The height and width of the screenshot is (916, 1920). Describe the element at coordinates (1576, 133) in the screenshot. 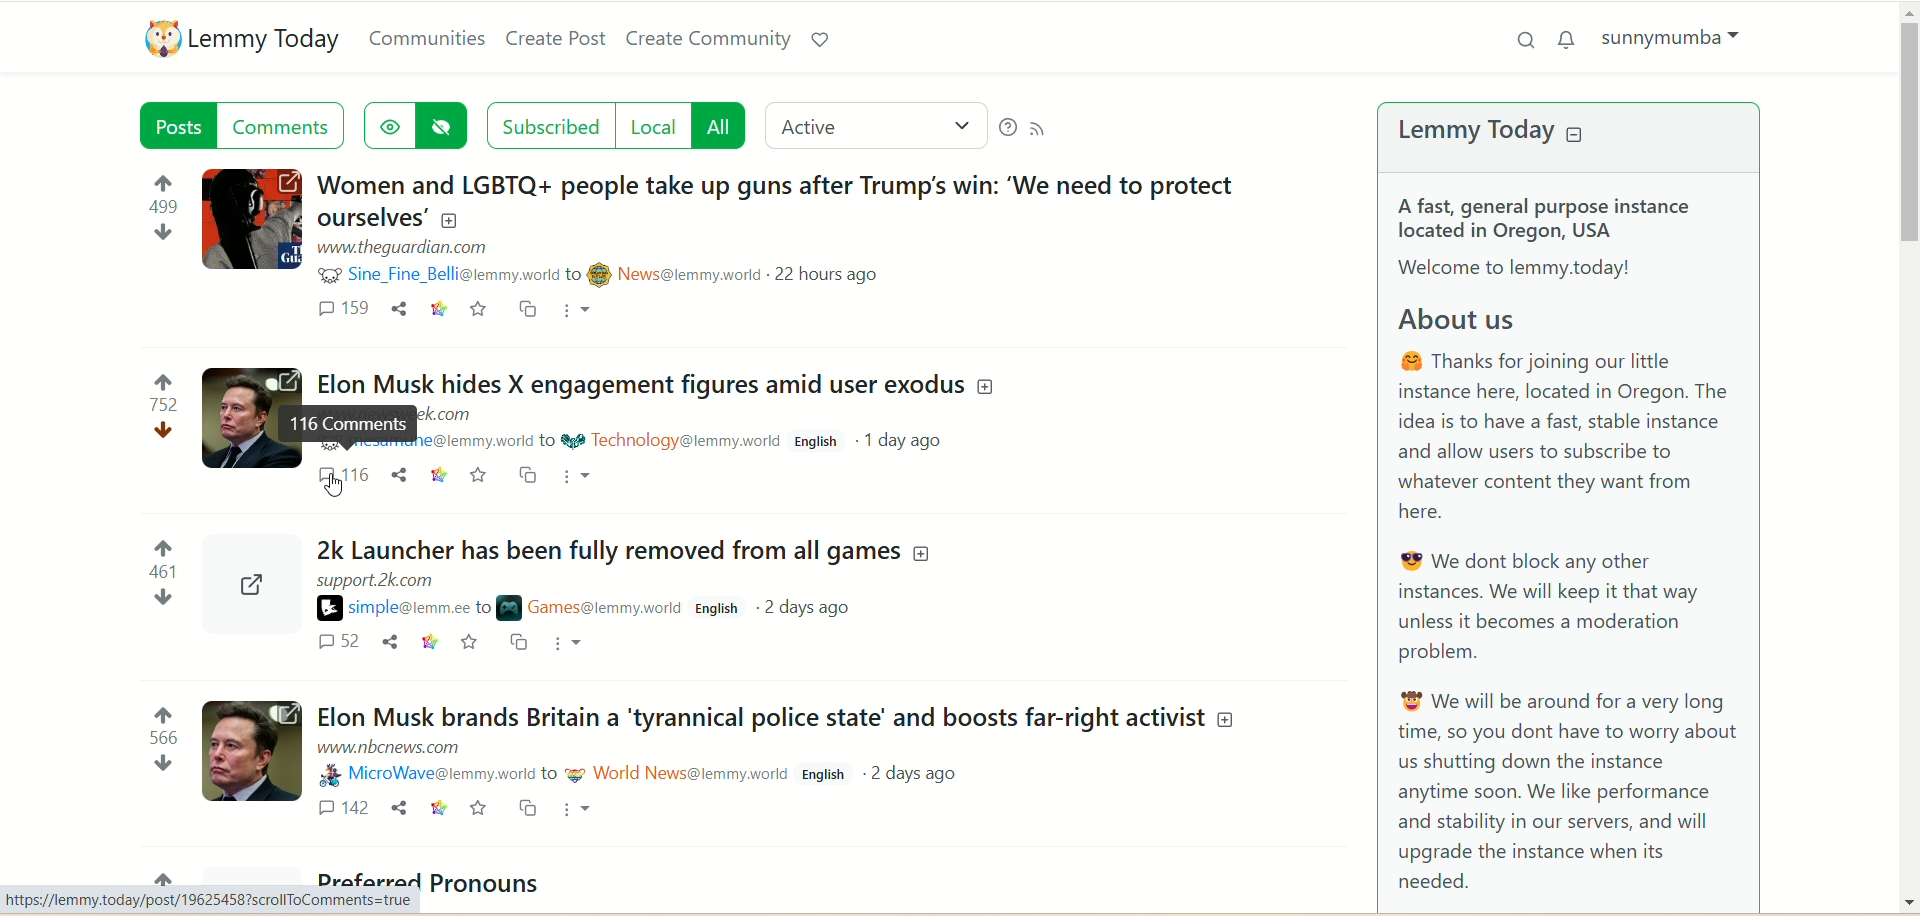

I see `collapse` at that location.